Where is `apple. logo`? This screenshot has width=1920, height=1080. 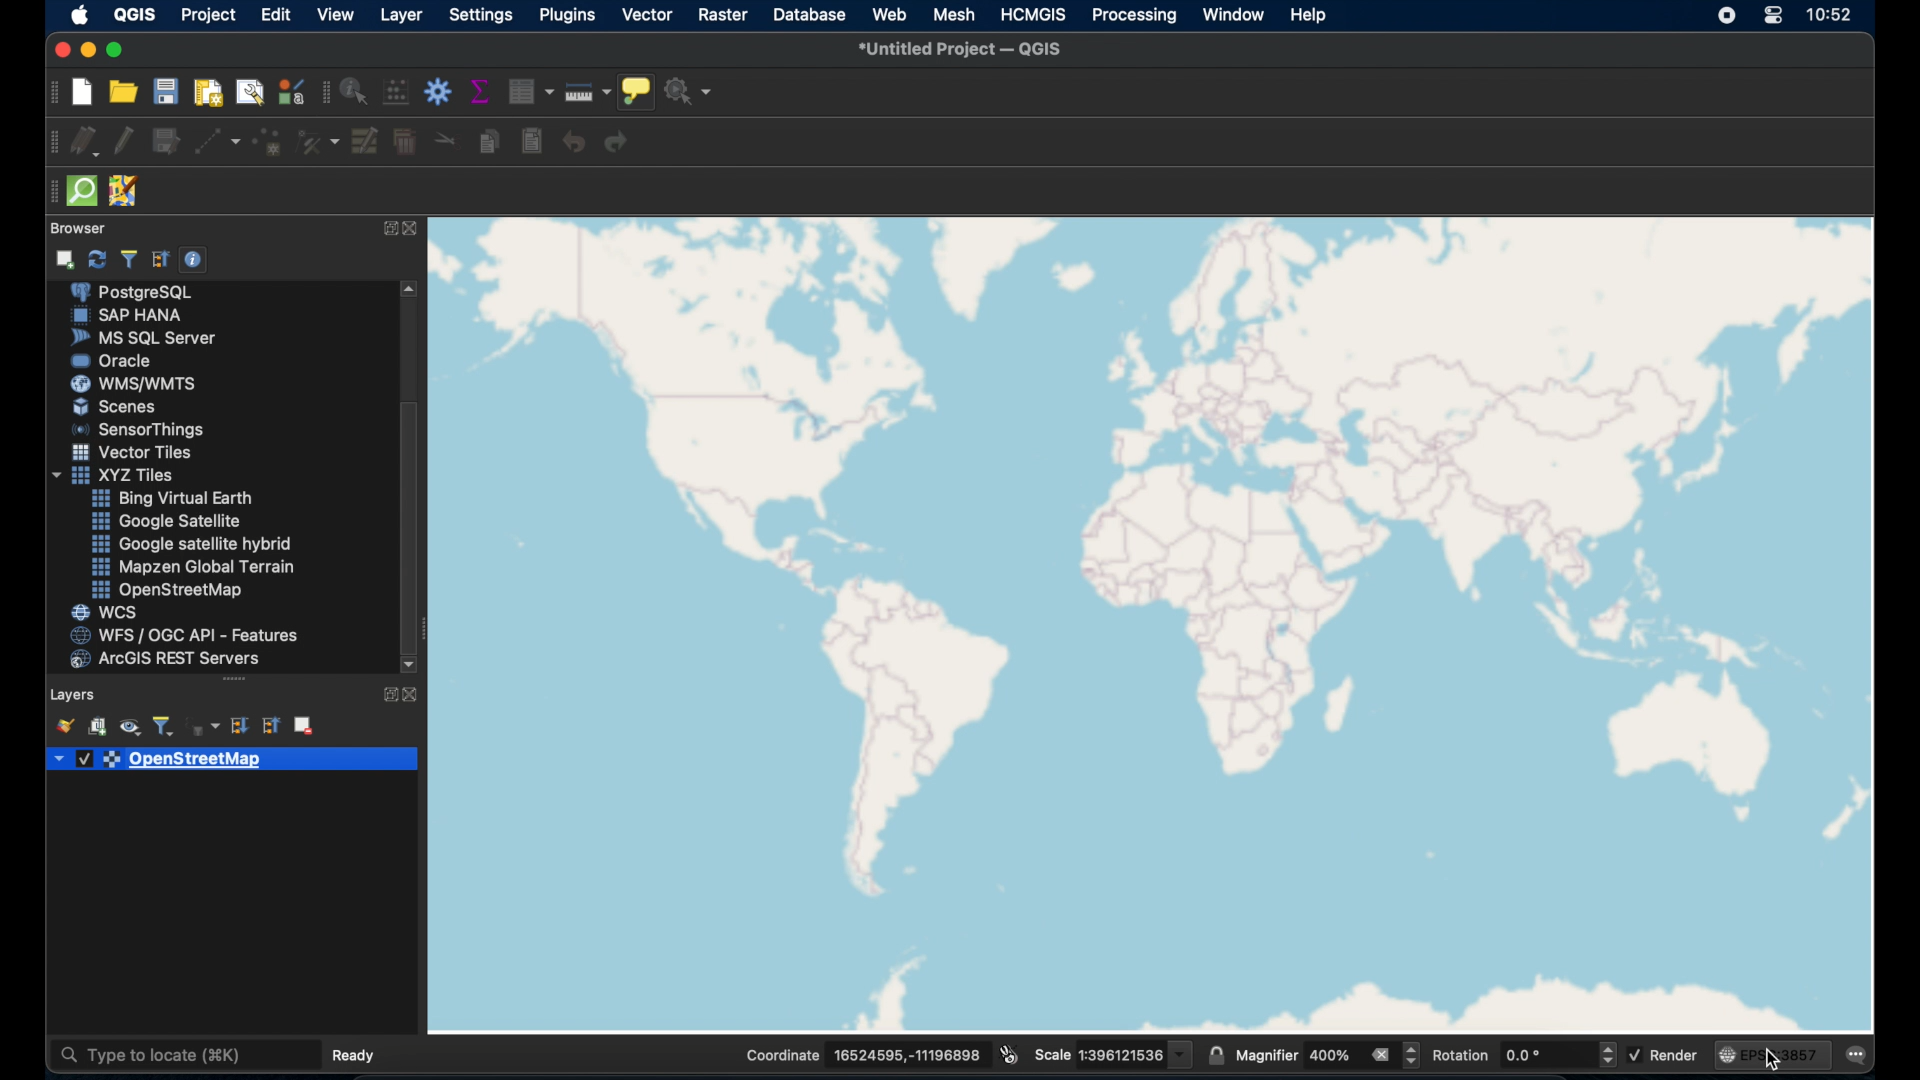 apple. logo is located at coordinates (79, 14).